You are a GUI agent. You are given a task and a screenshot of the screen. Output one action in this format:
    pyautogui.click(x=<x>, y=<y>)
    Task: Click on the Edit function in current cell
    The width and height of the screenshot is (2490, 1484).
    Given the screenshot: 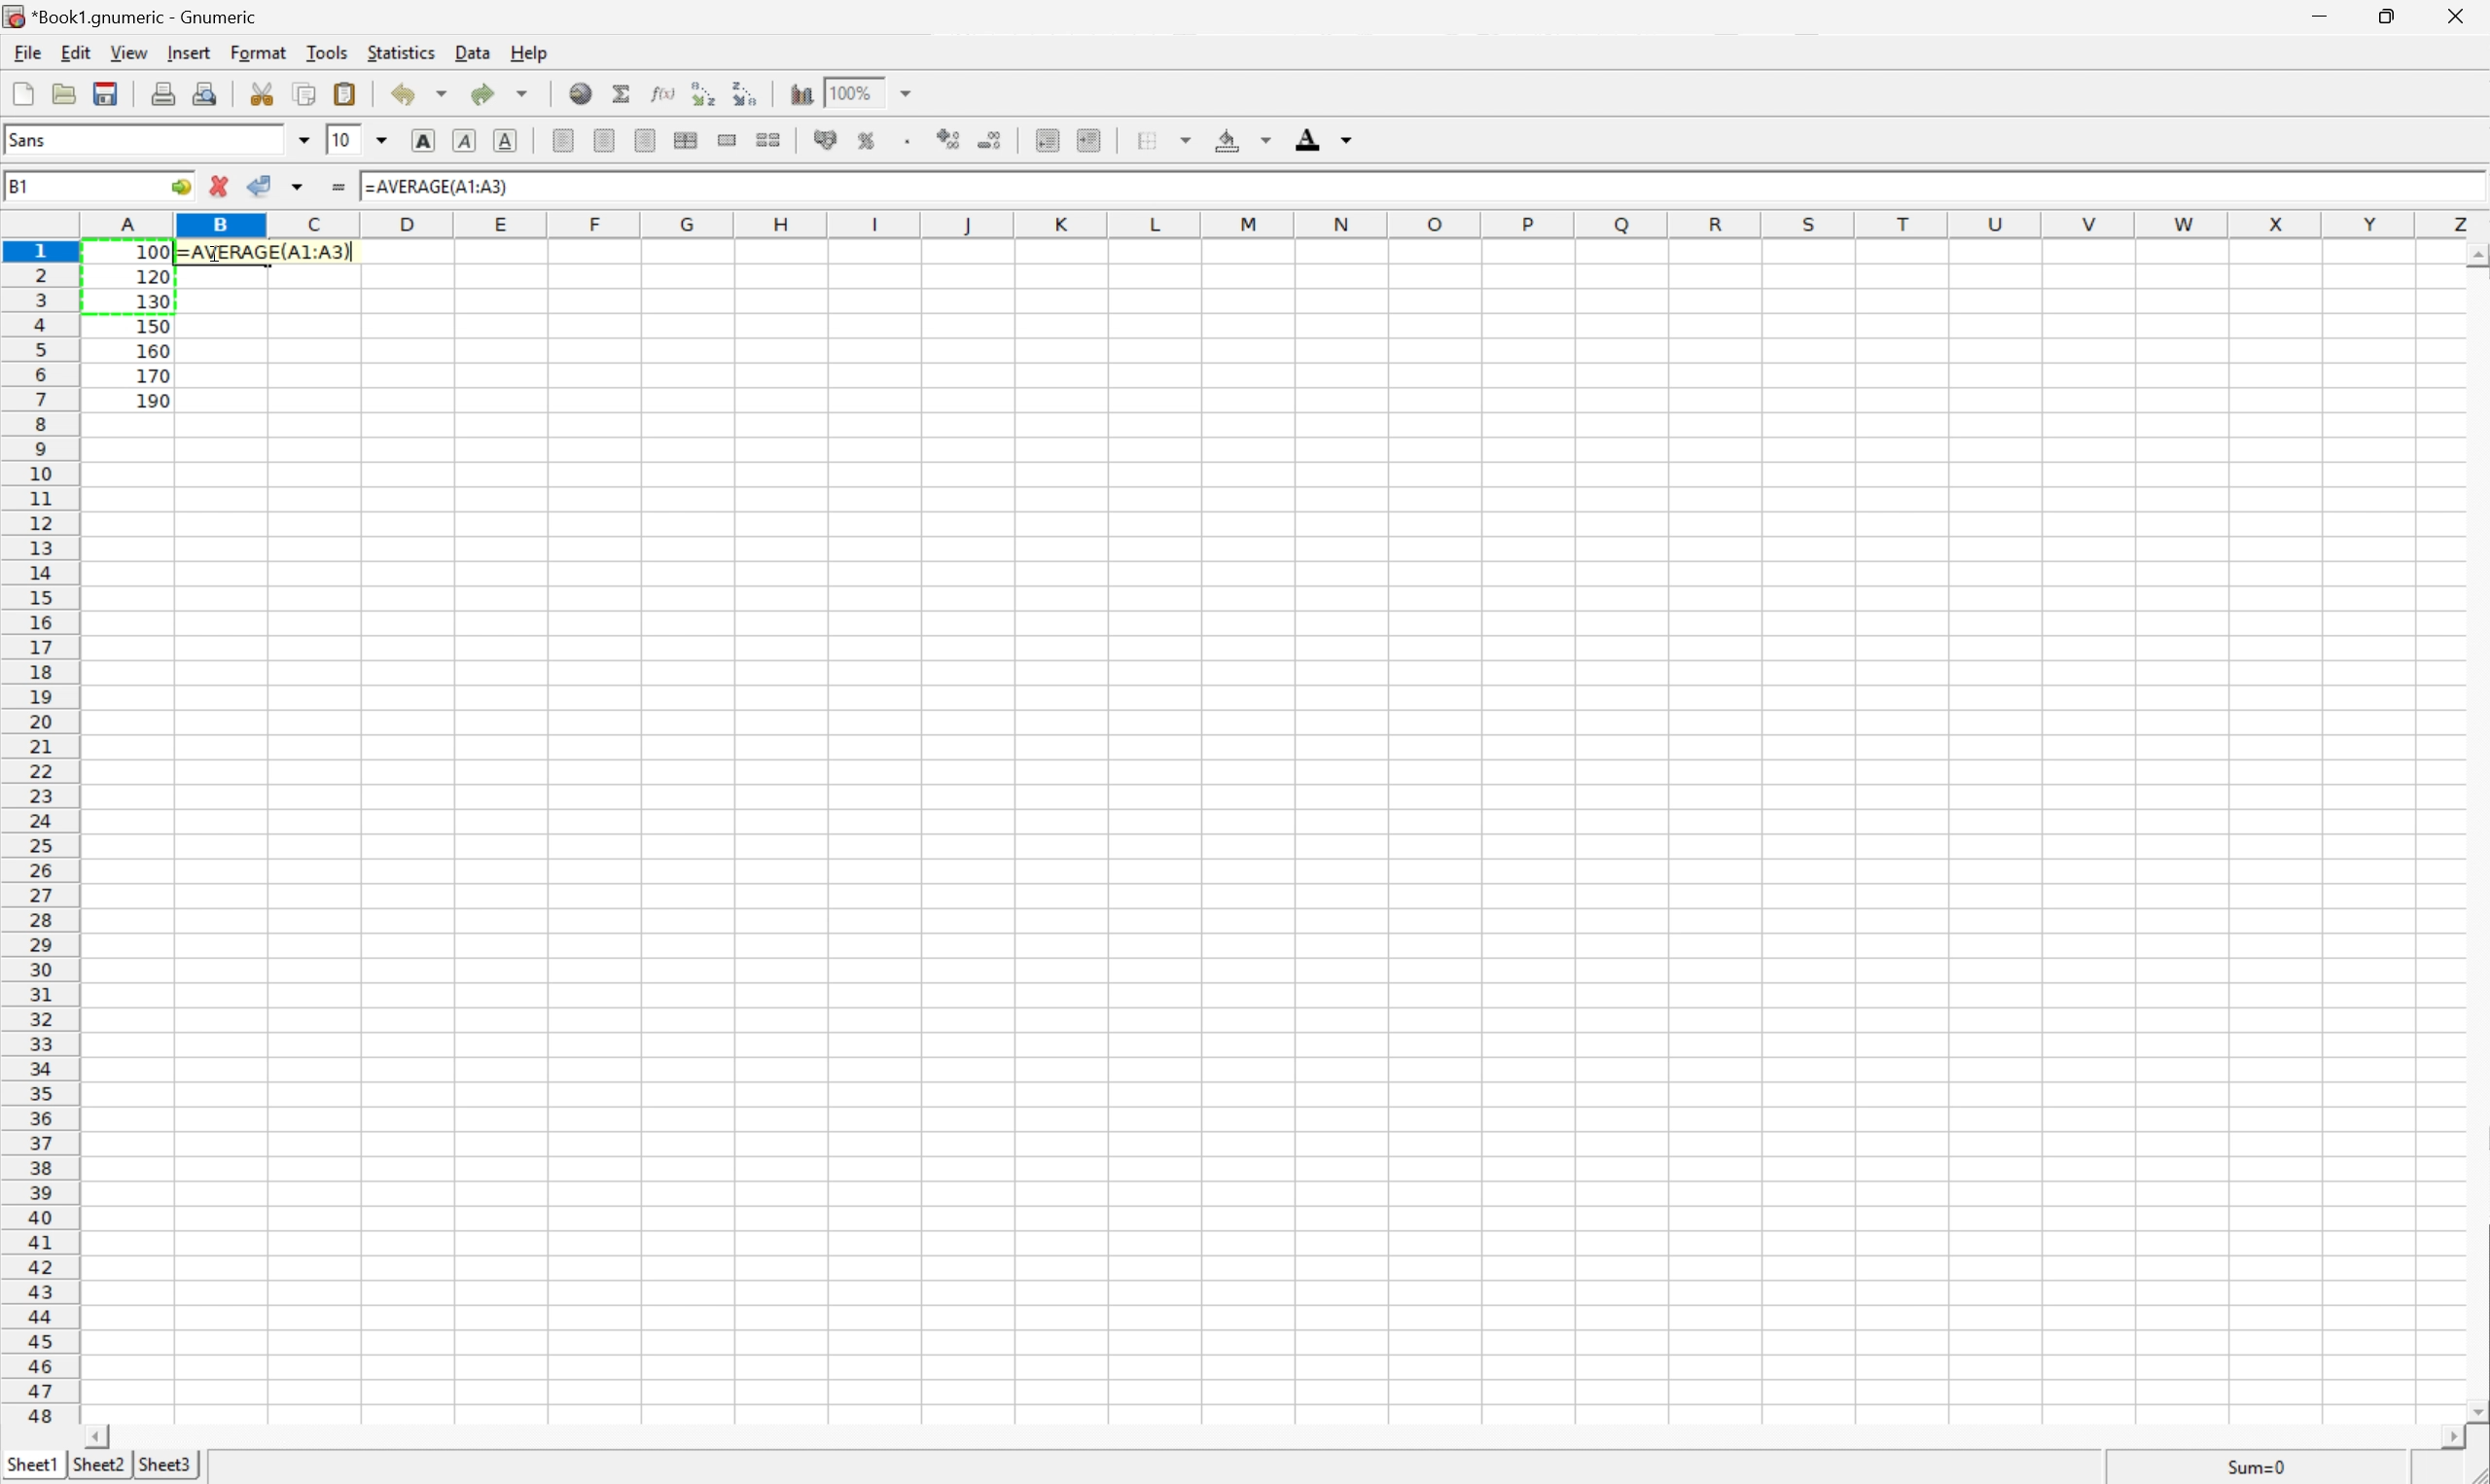 What is the action you would take?
    pyautogui.click(x=662, y=94)
    